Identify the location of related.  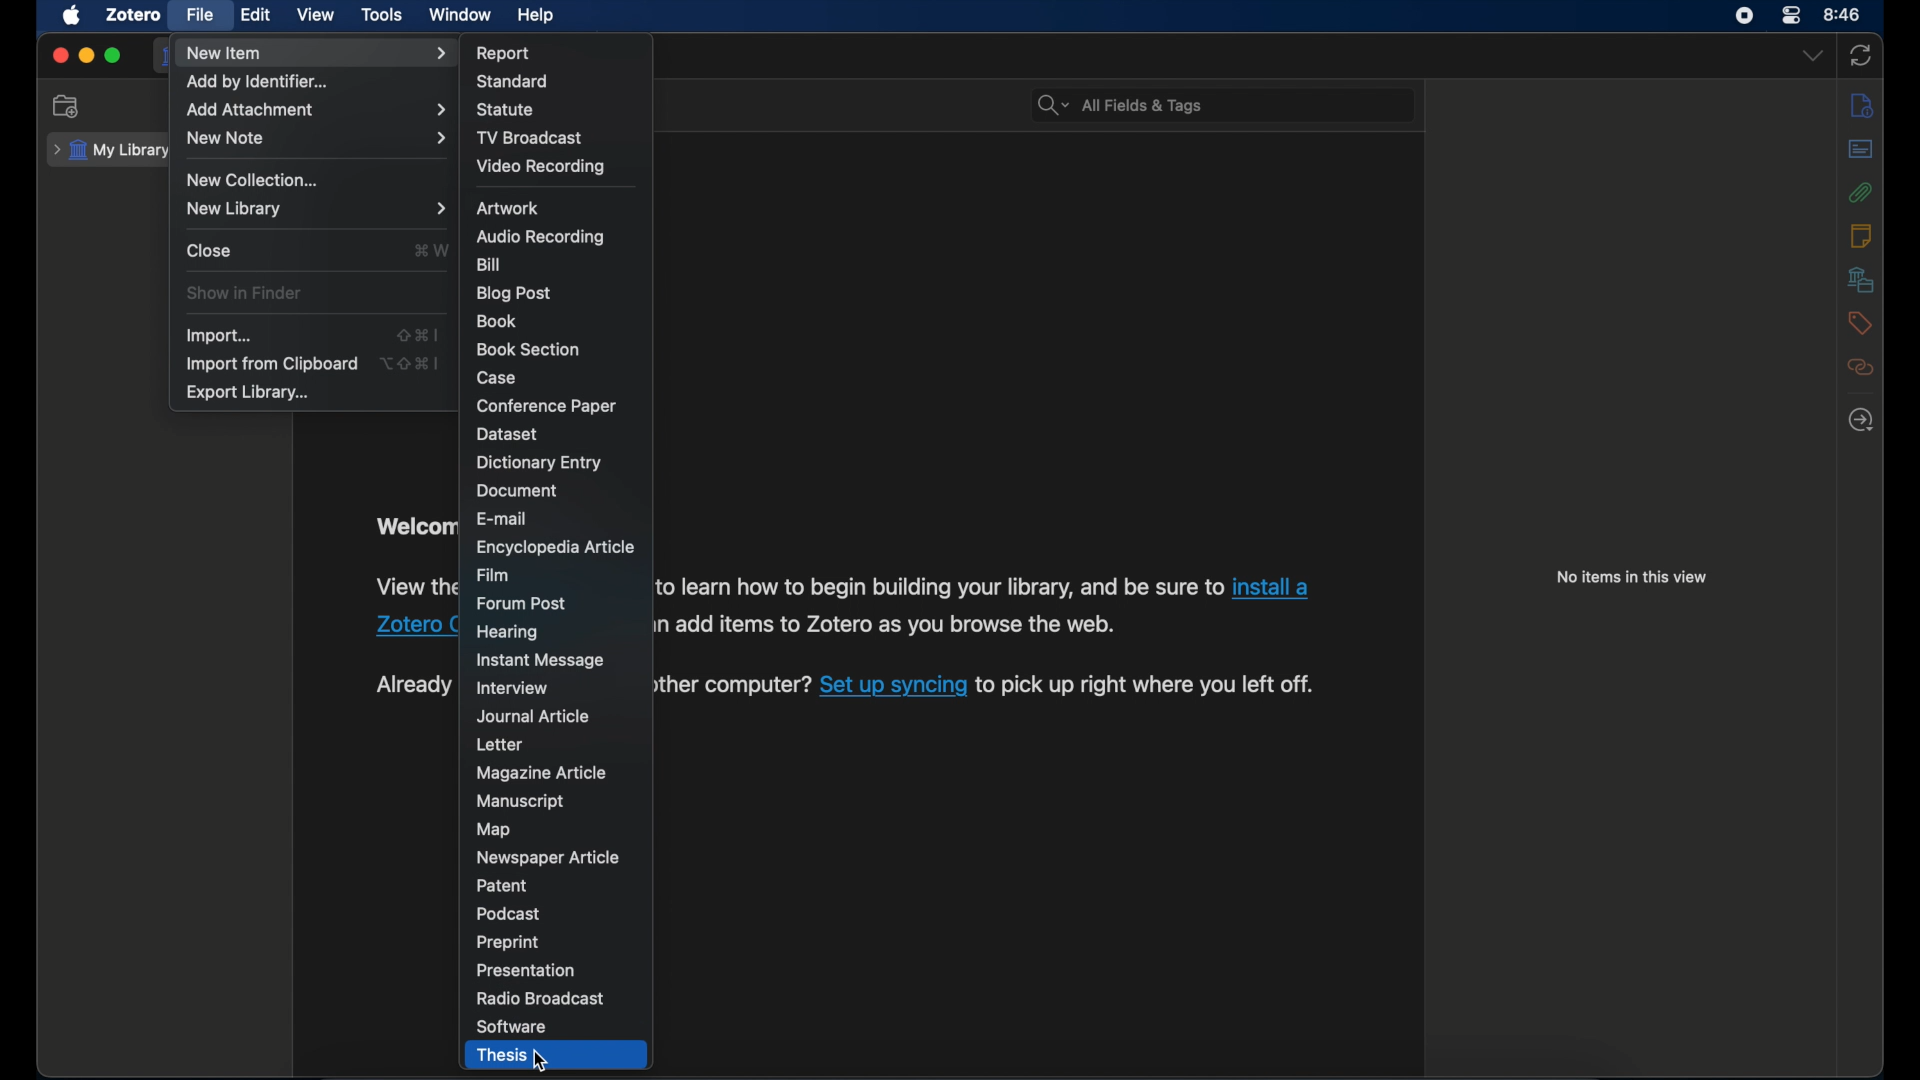
(1864, 367).